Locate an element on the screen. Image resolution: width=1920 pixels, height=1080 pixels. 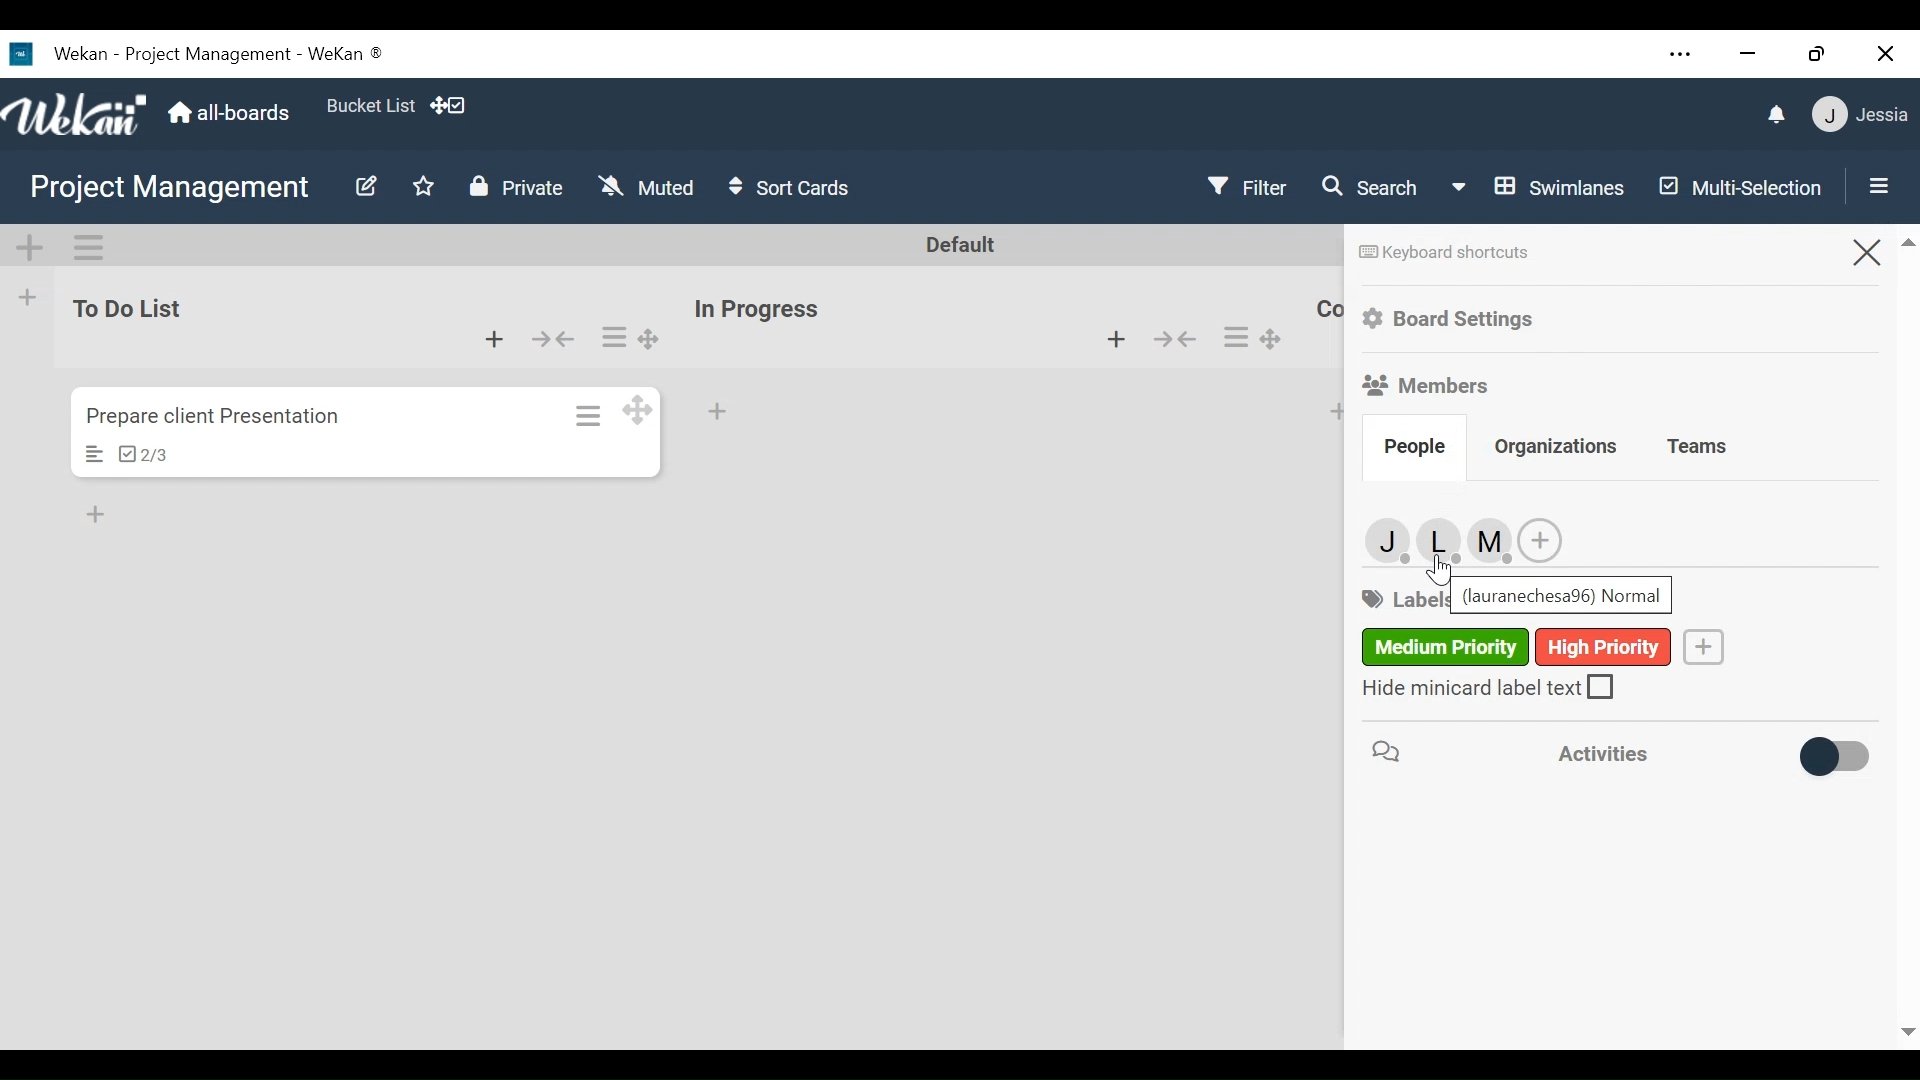
Collapse is located at coordinates (1175, 337).